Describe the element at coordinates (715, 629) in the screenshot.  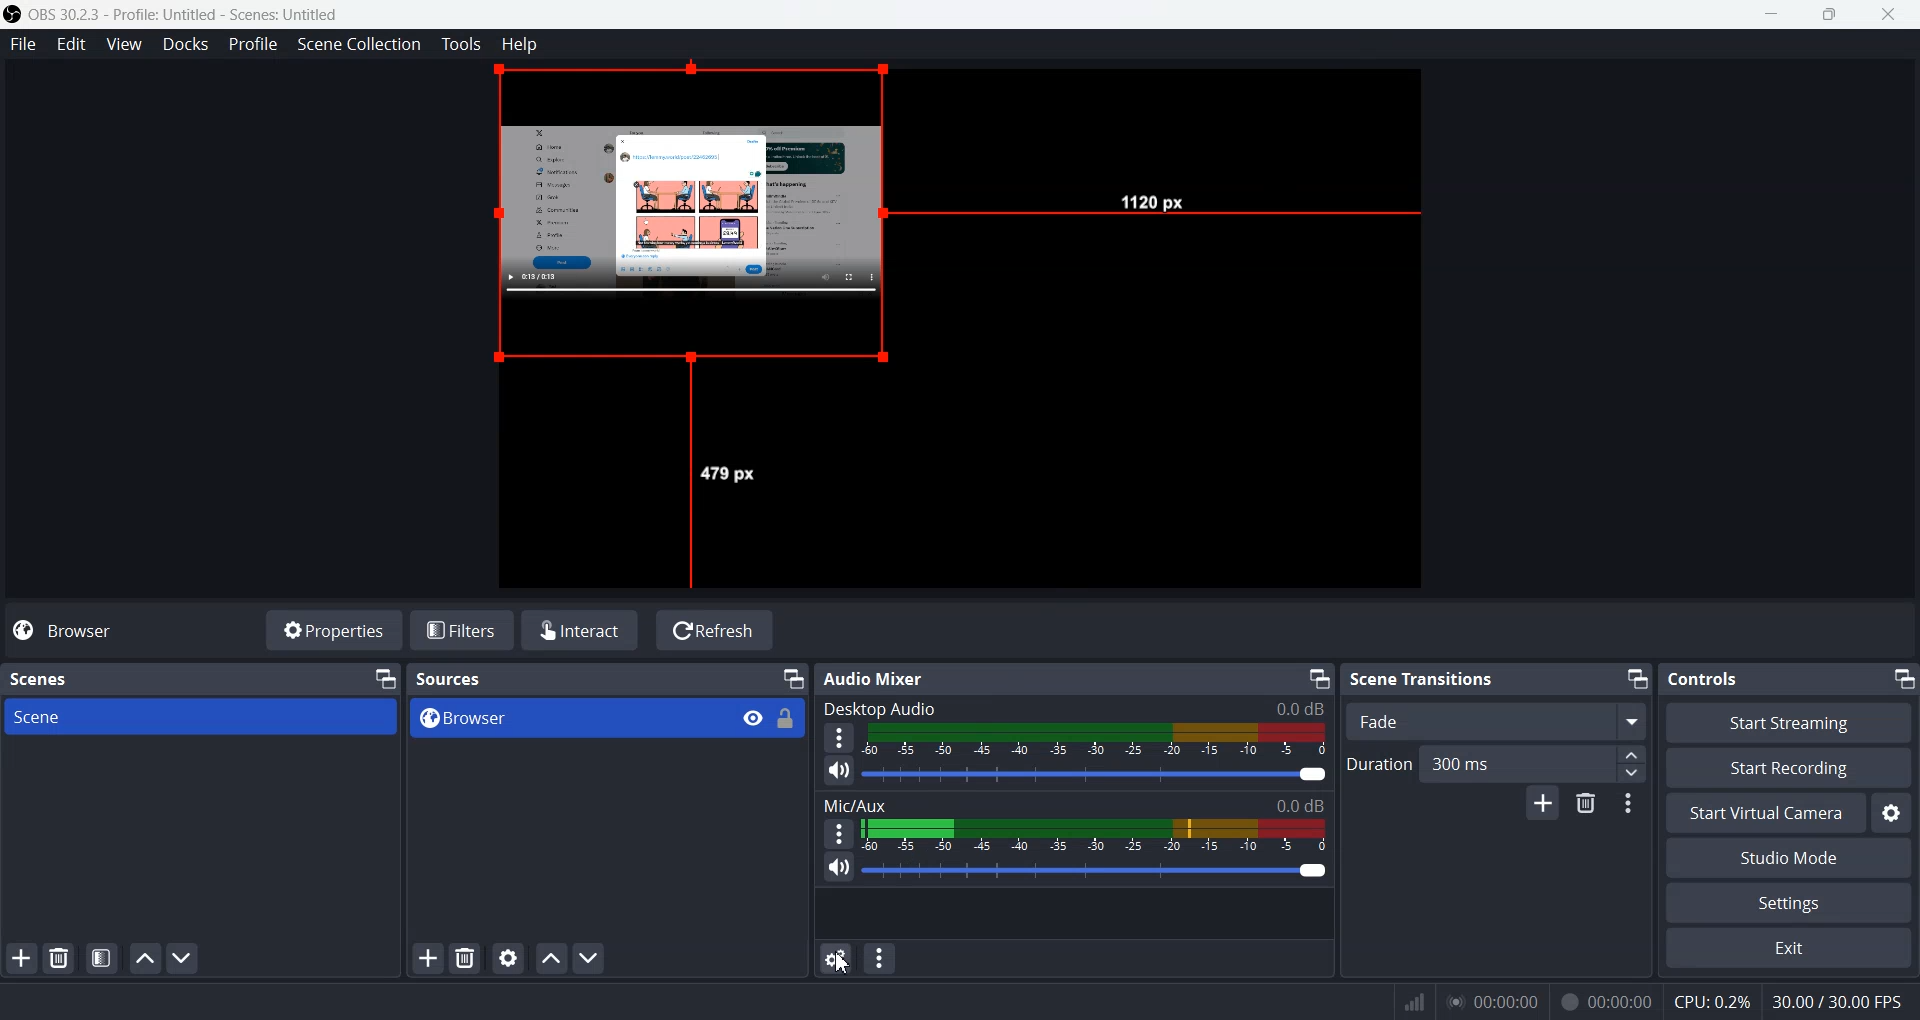
I see `Refresh` at that location.